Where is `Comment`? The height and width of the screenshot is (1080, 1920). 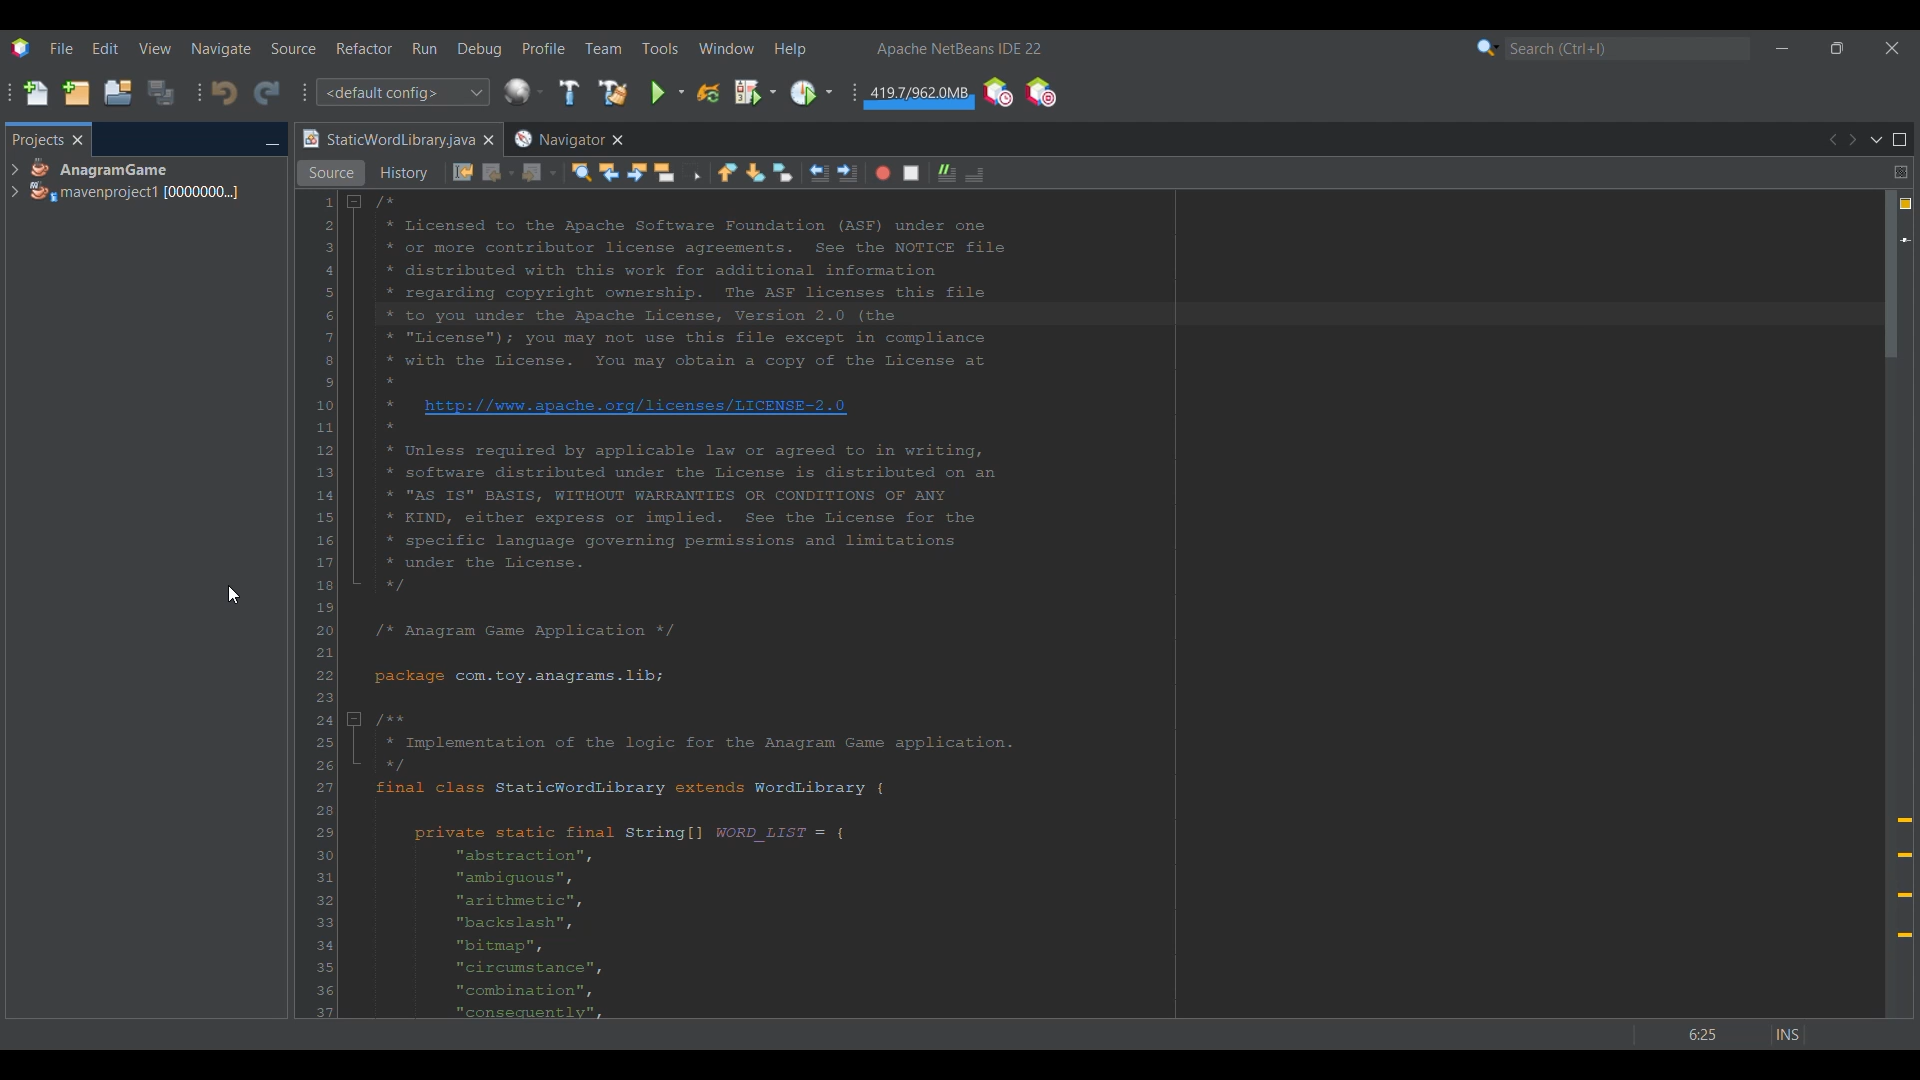
Comment is located at coordinates (974, 174).